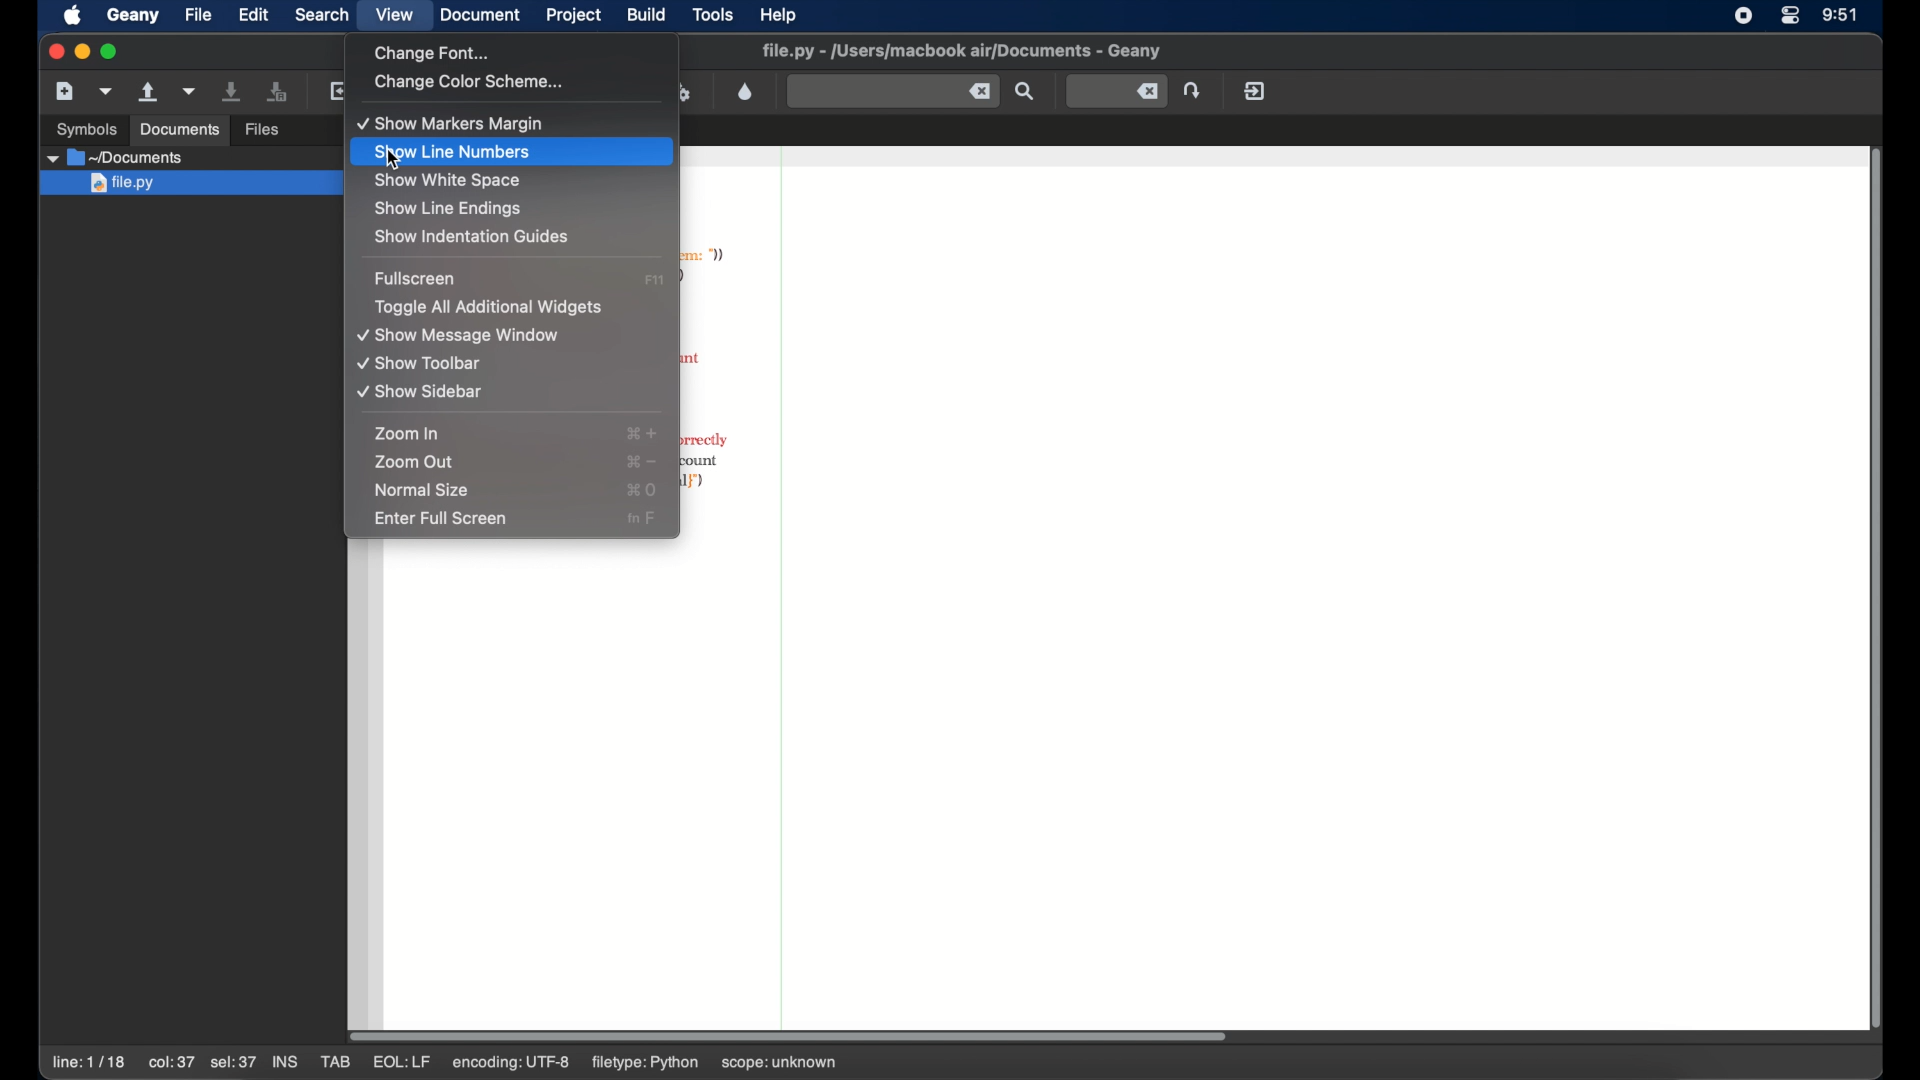 Image resolution: width=1920 pixels, height=1080 pixels. Describe the element at coordinates (284, 1060) in the screenshot. I see `ins` at that location.